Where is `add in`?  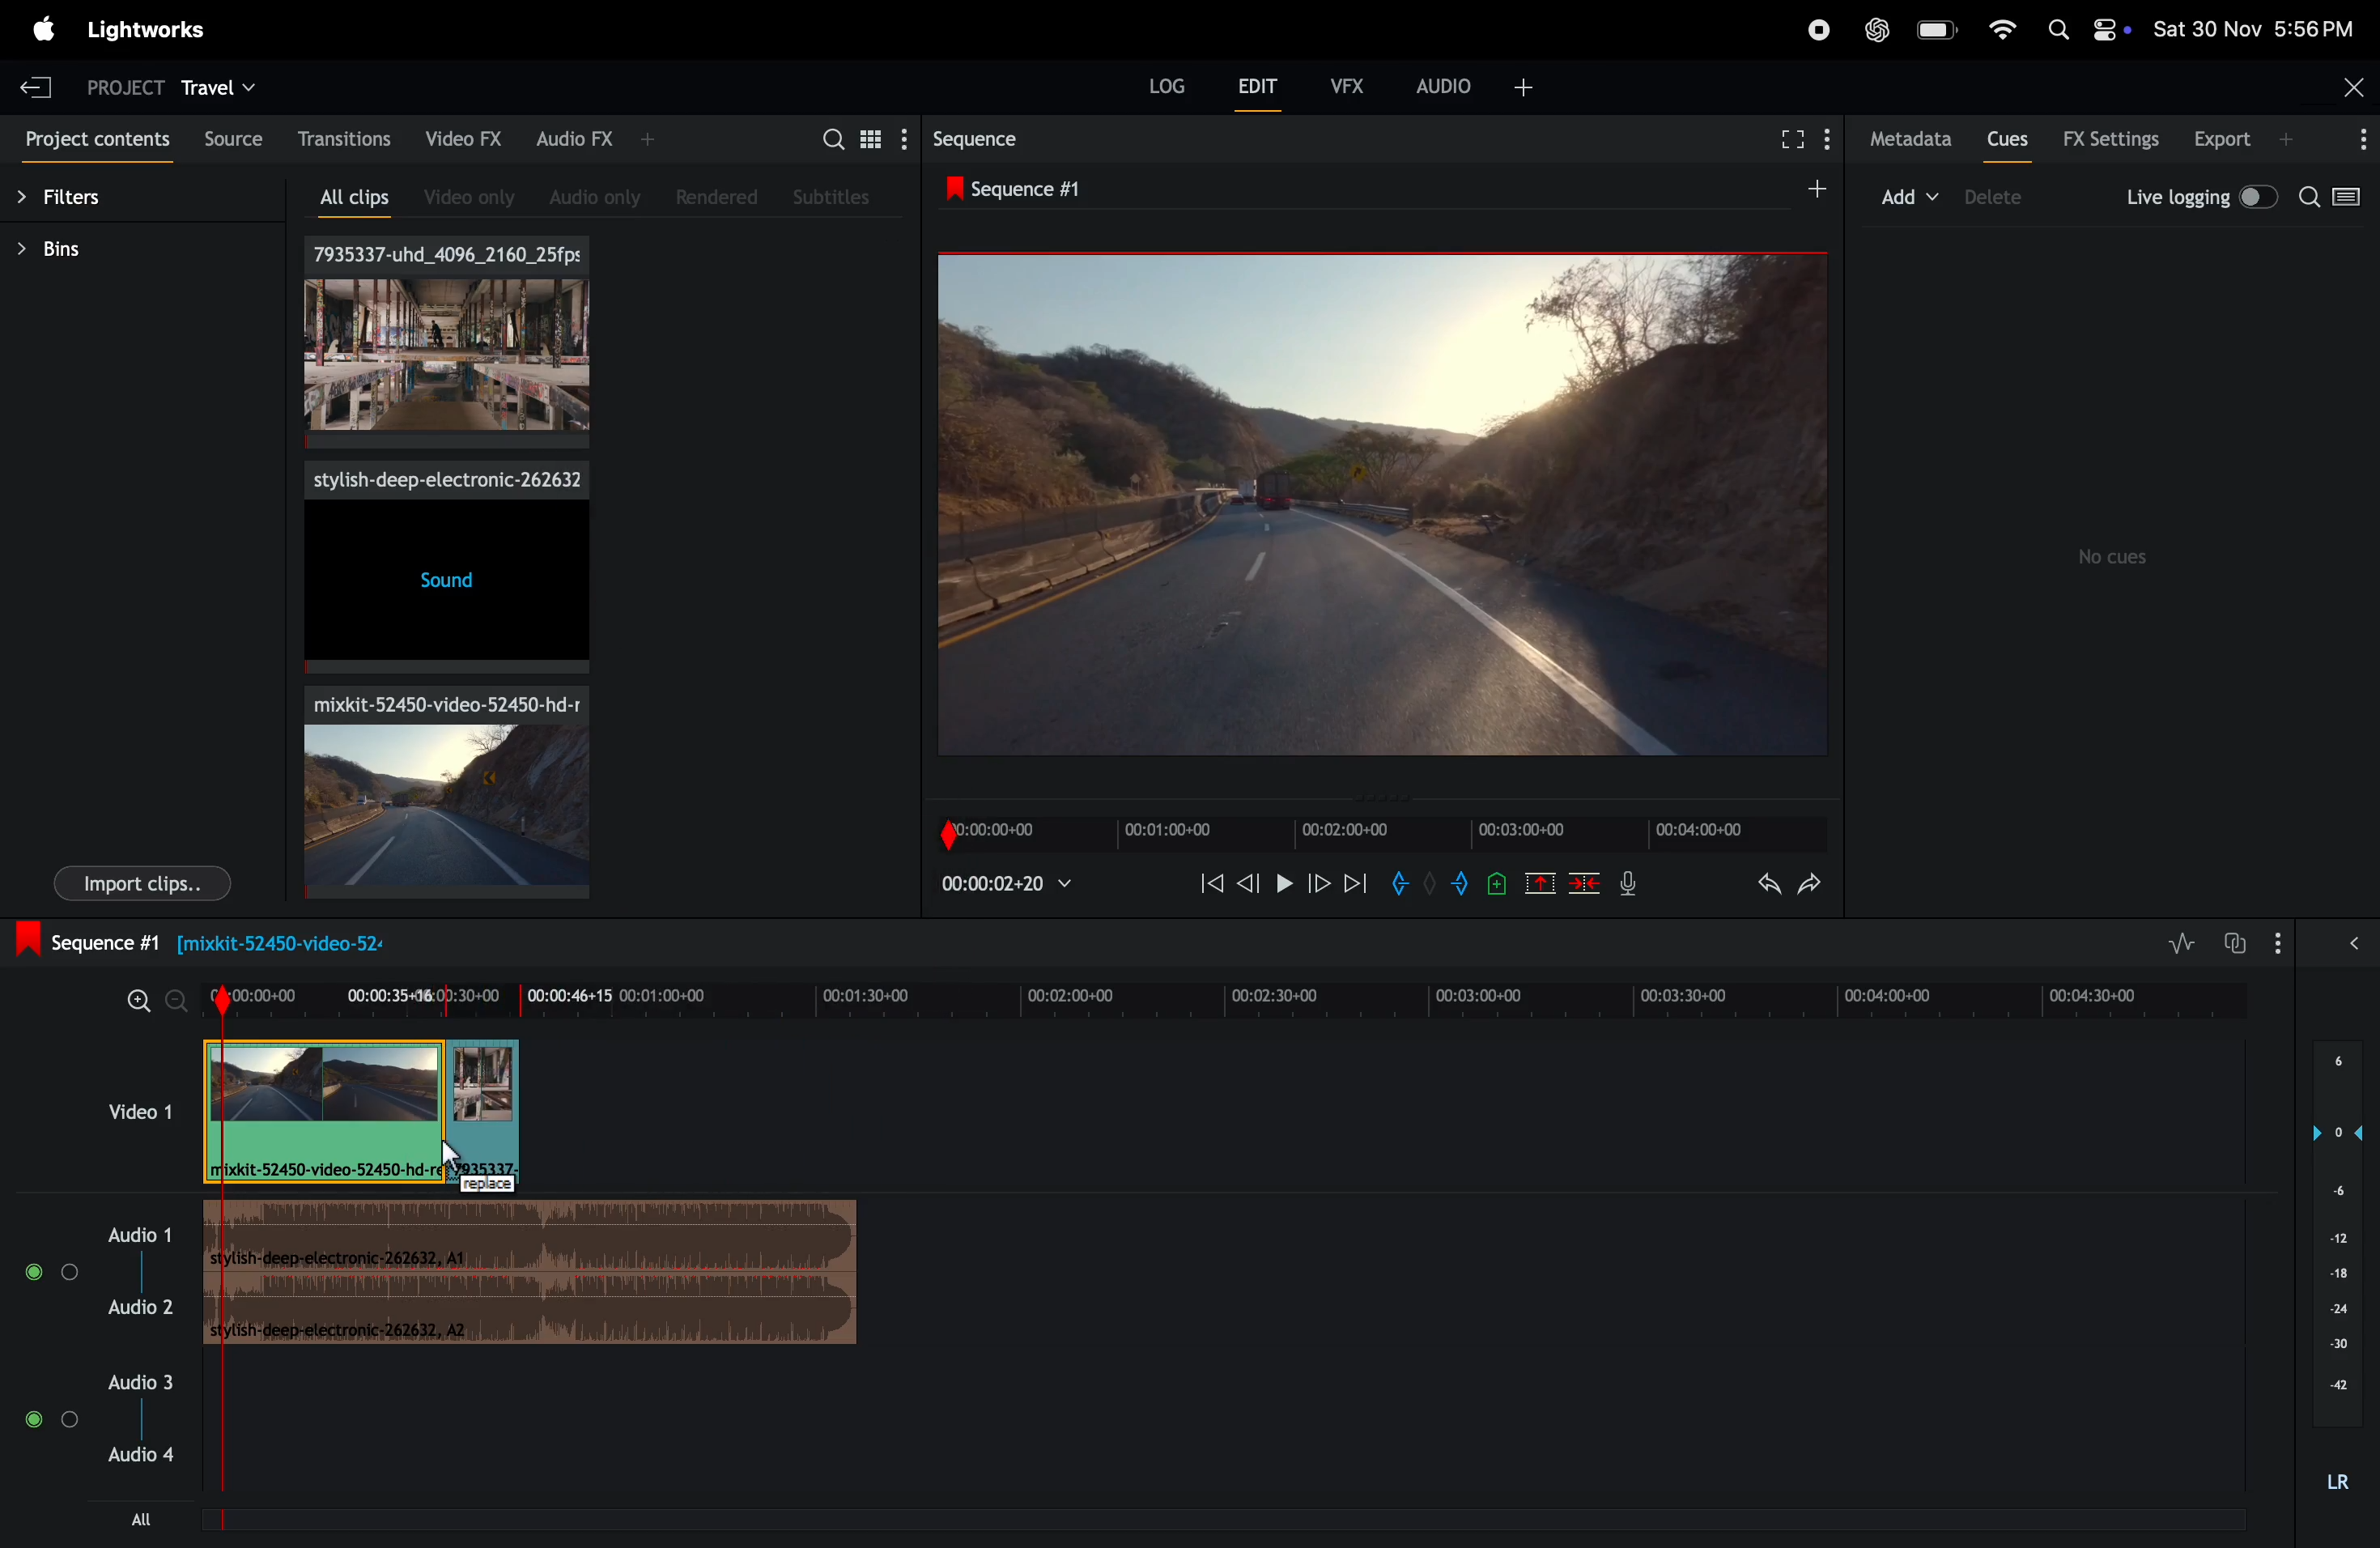 add in is located at coordinates (1400, 883).